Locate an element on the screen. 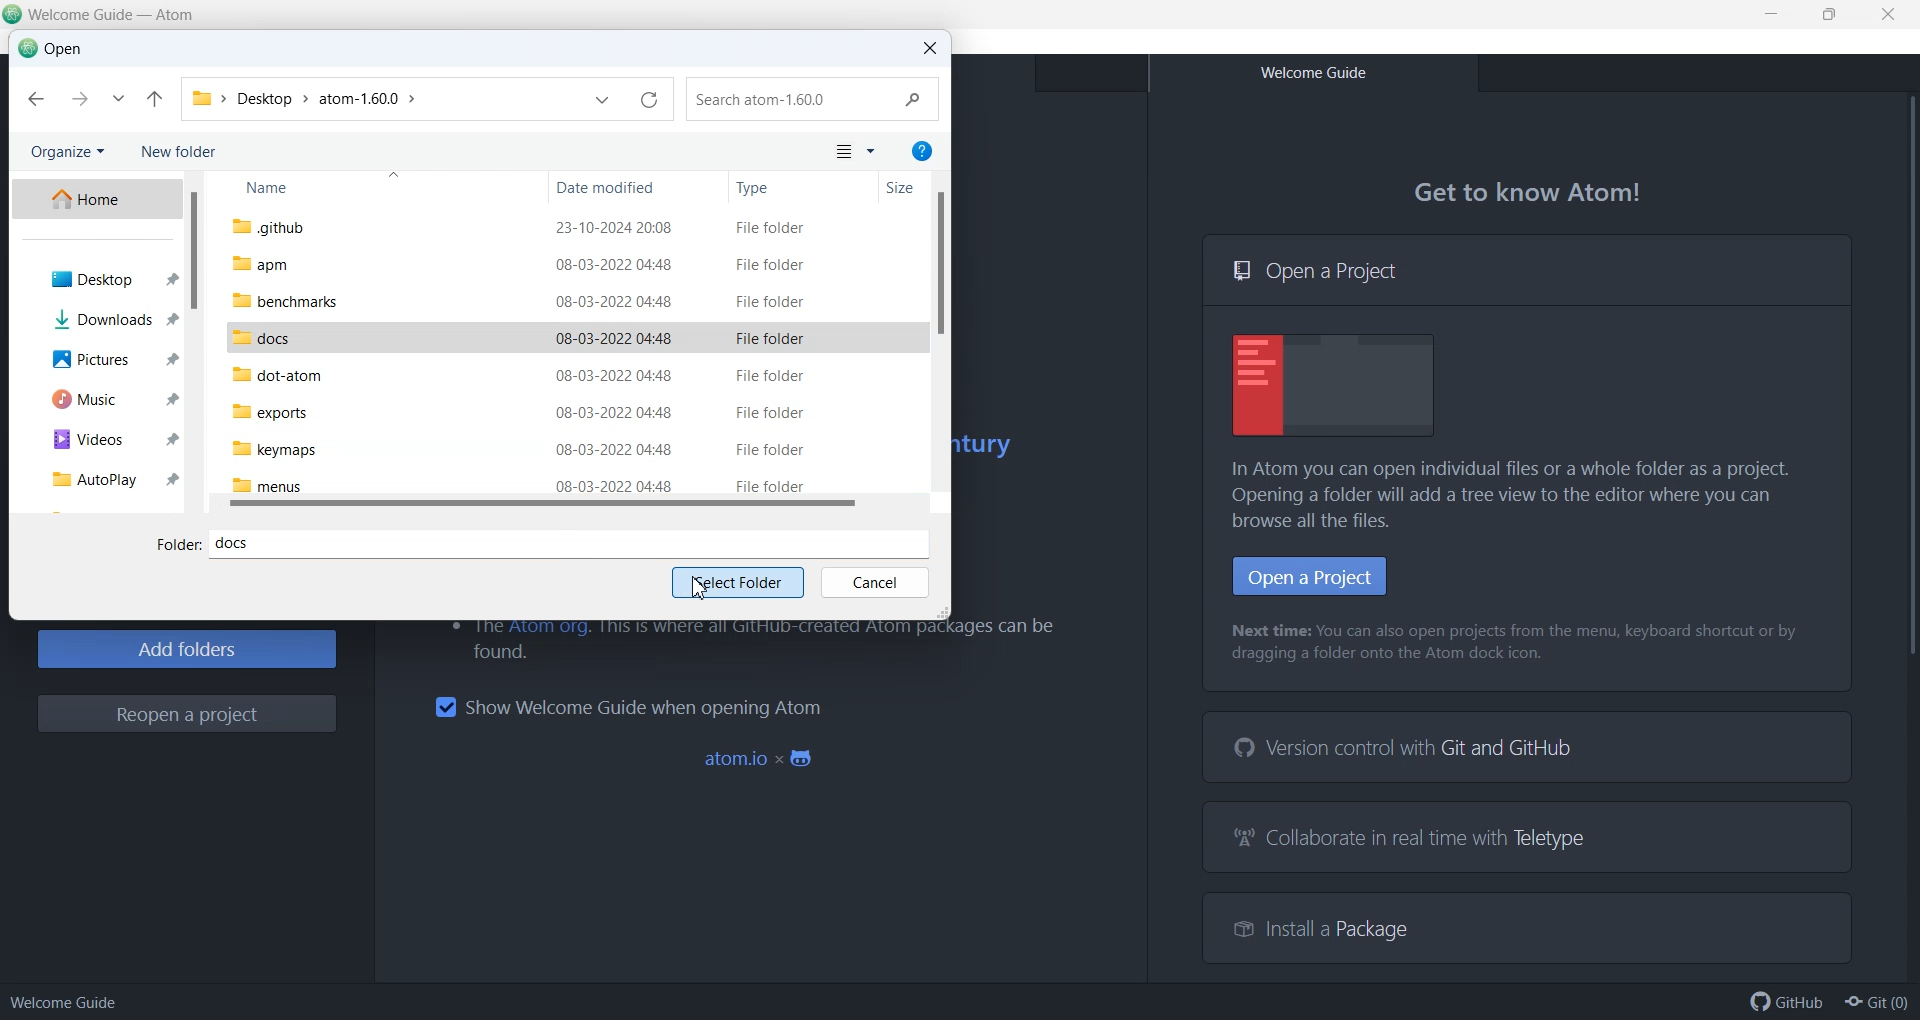  Open a Project is located at coordinates (1527, 270).